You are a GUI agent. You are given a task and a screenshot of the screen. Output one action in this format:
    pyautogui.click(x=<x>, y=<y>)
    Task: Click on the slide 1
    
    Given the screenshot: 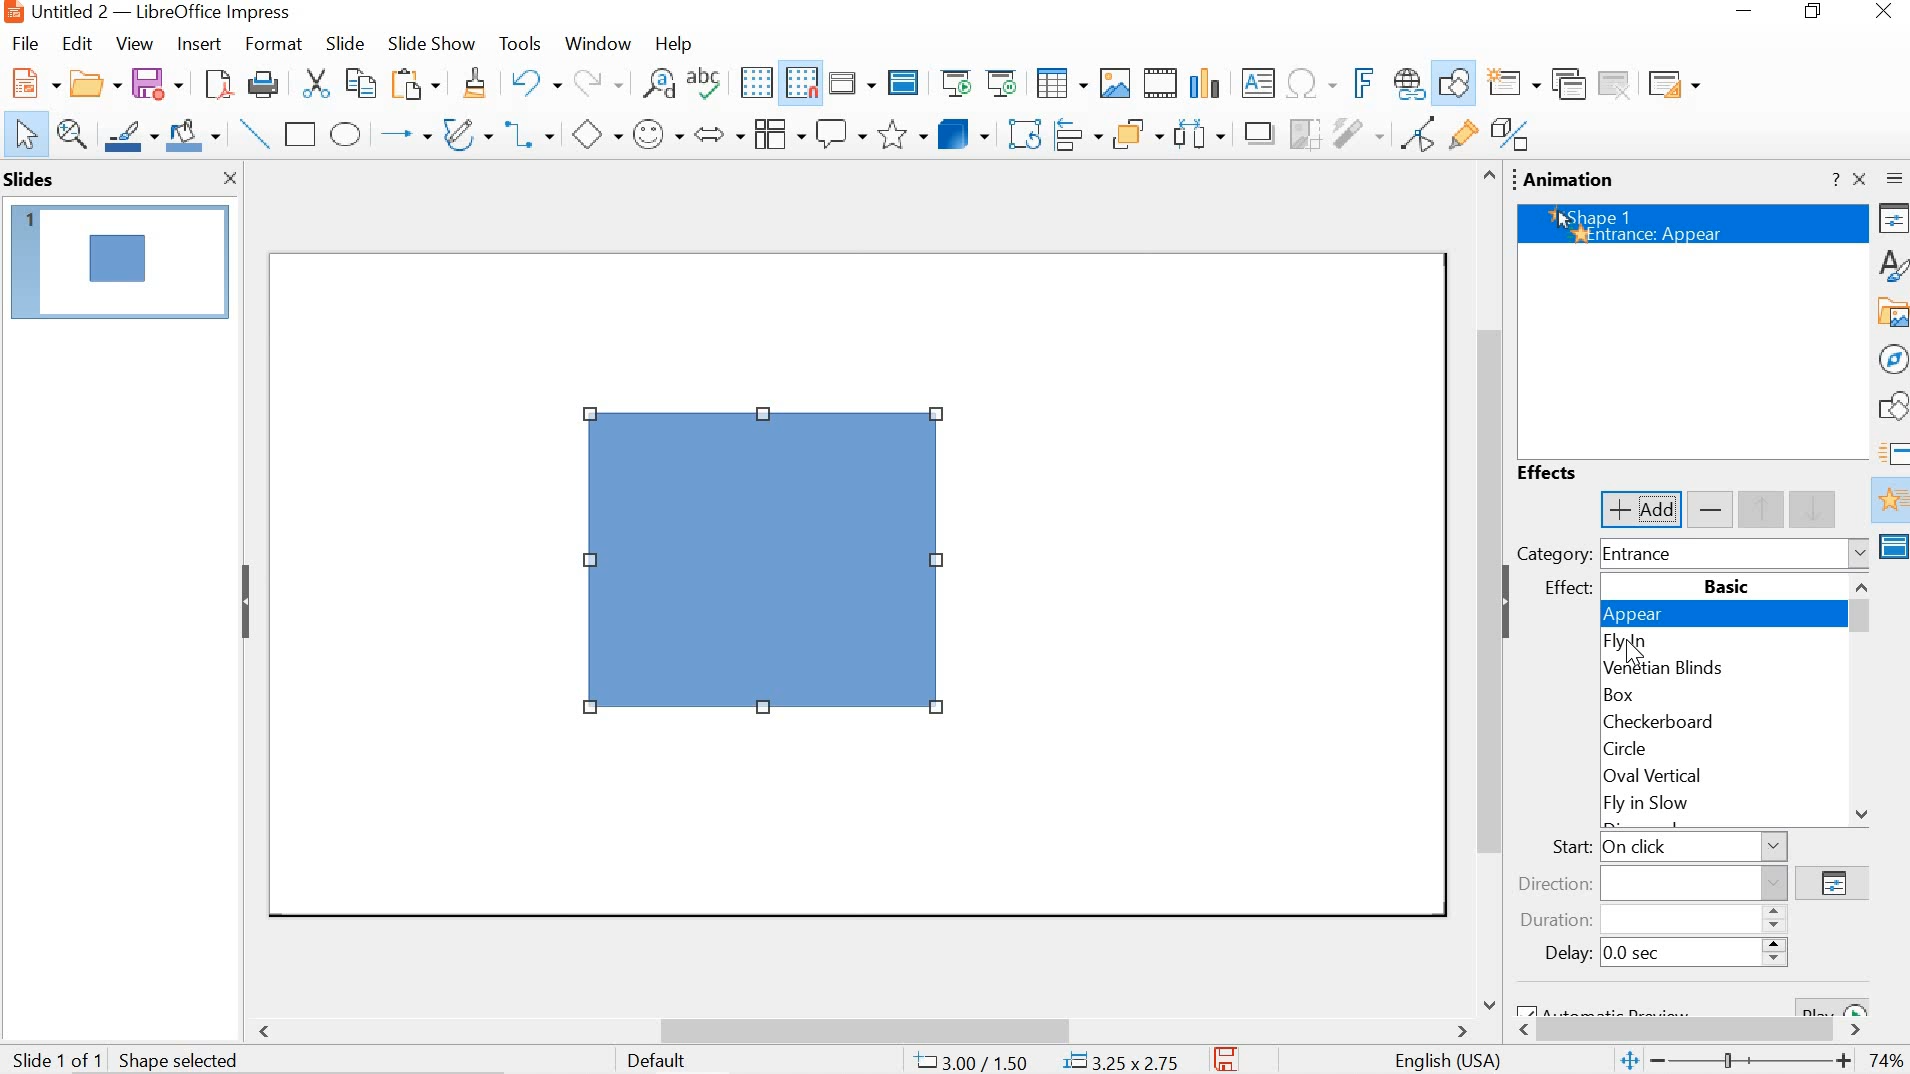 What is the action you would take?
    pyautogui.click(x=119, y=261)
    